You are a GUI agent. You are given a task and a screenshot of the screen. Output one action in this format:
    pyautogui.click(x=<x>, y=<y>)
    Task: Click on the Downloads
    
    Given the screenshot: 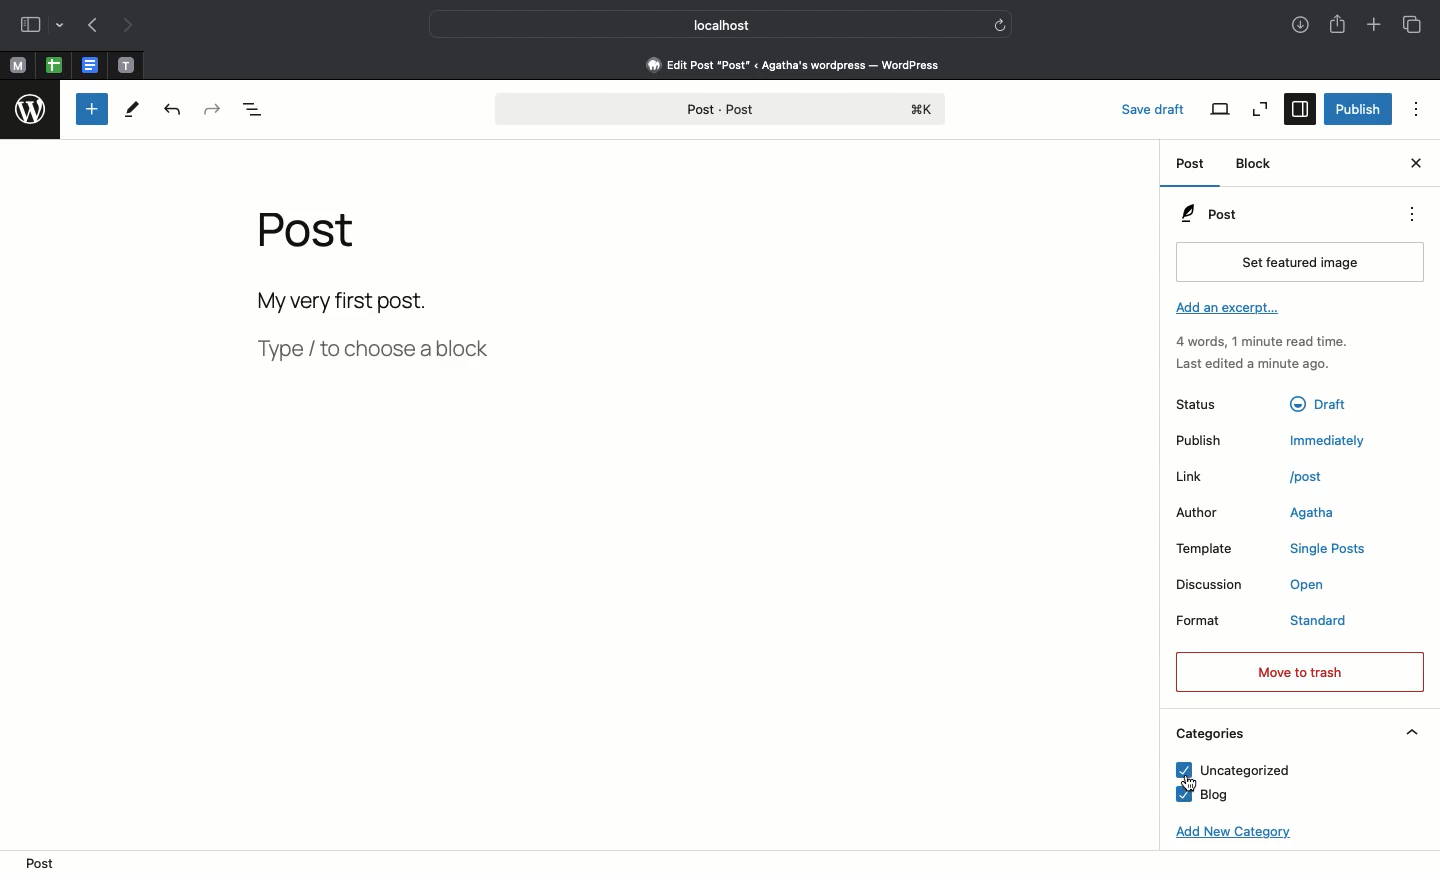 What is the action you would take?
    pyautogui.click(x=1297, y=26)
    